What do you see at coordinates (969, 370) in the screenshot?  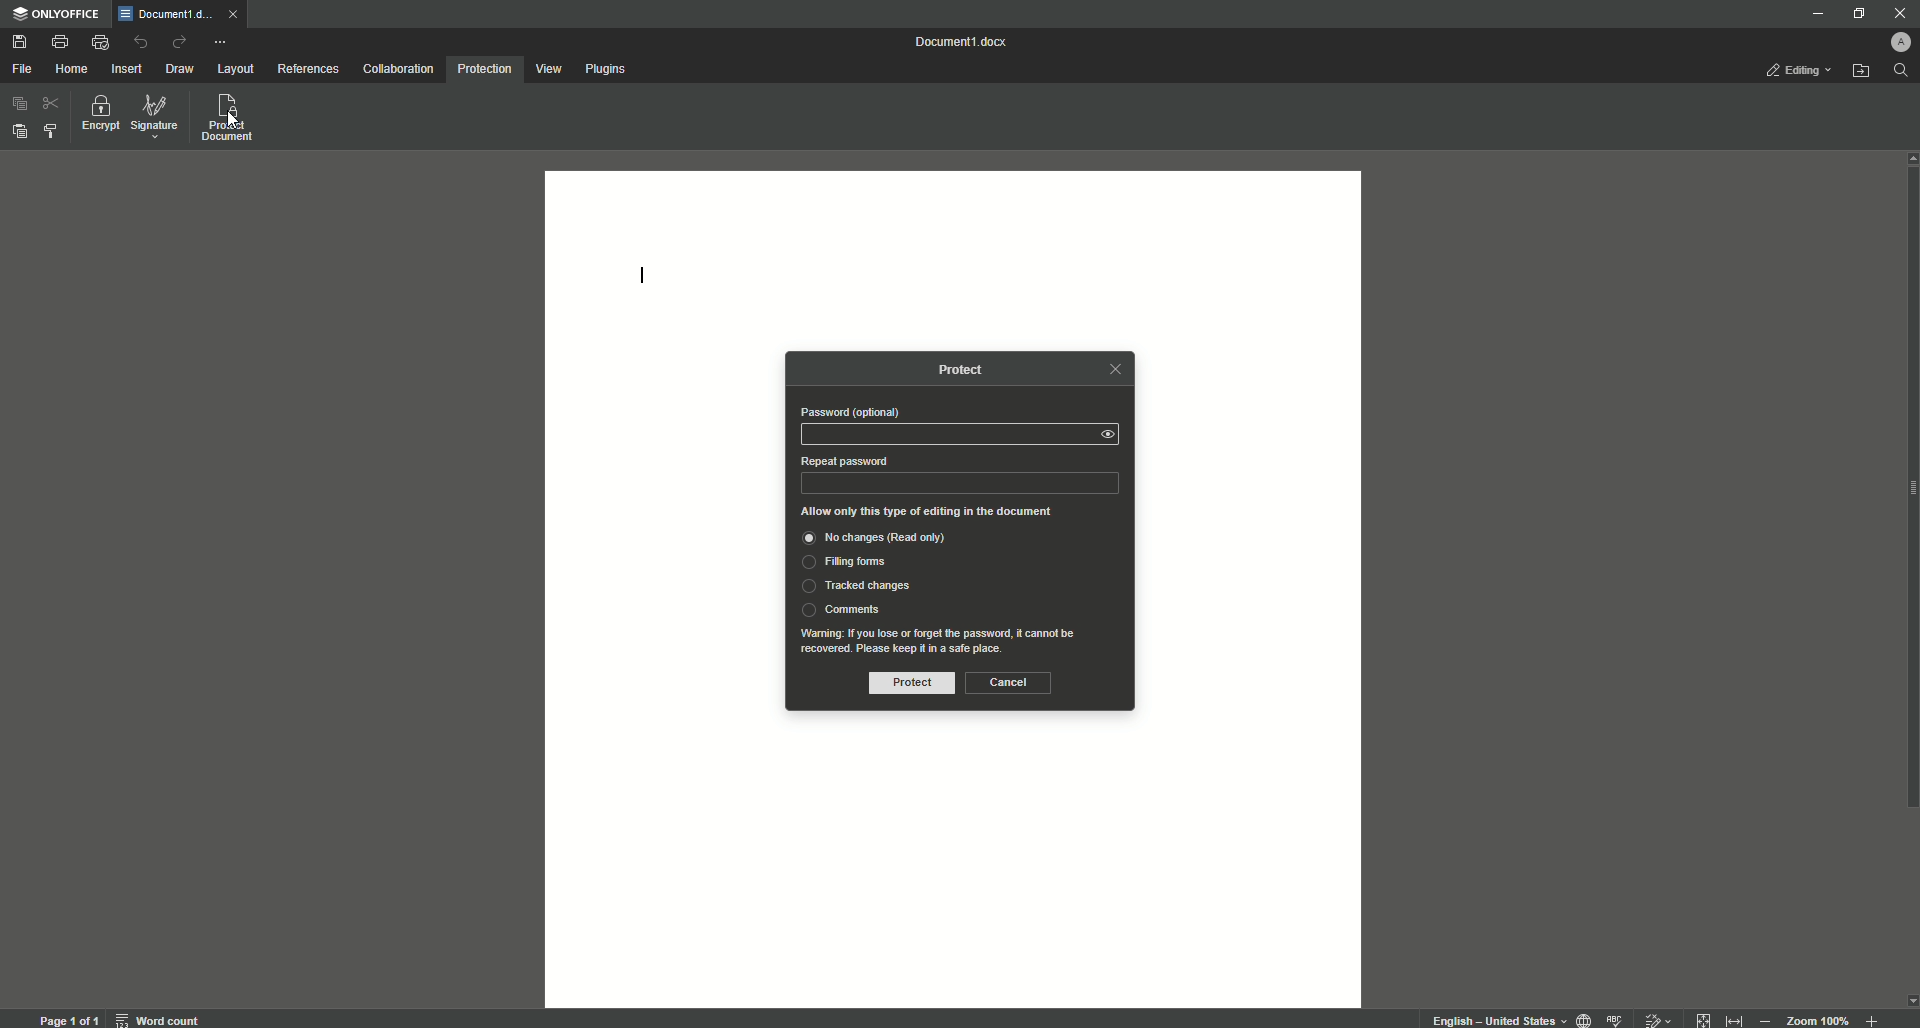 I see `Protect` at bounding box center [969, 370].